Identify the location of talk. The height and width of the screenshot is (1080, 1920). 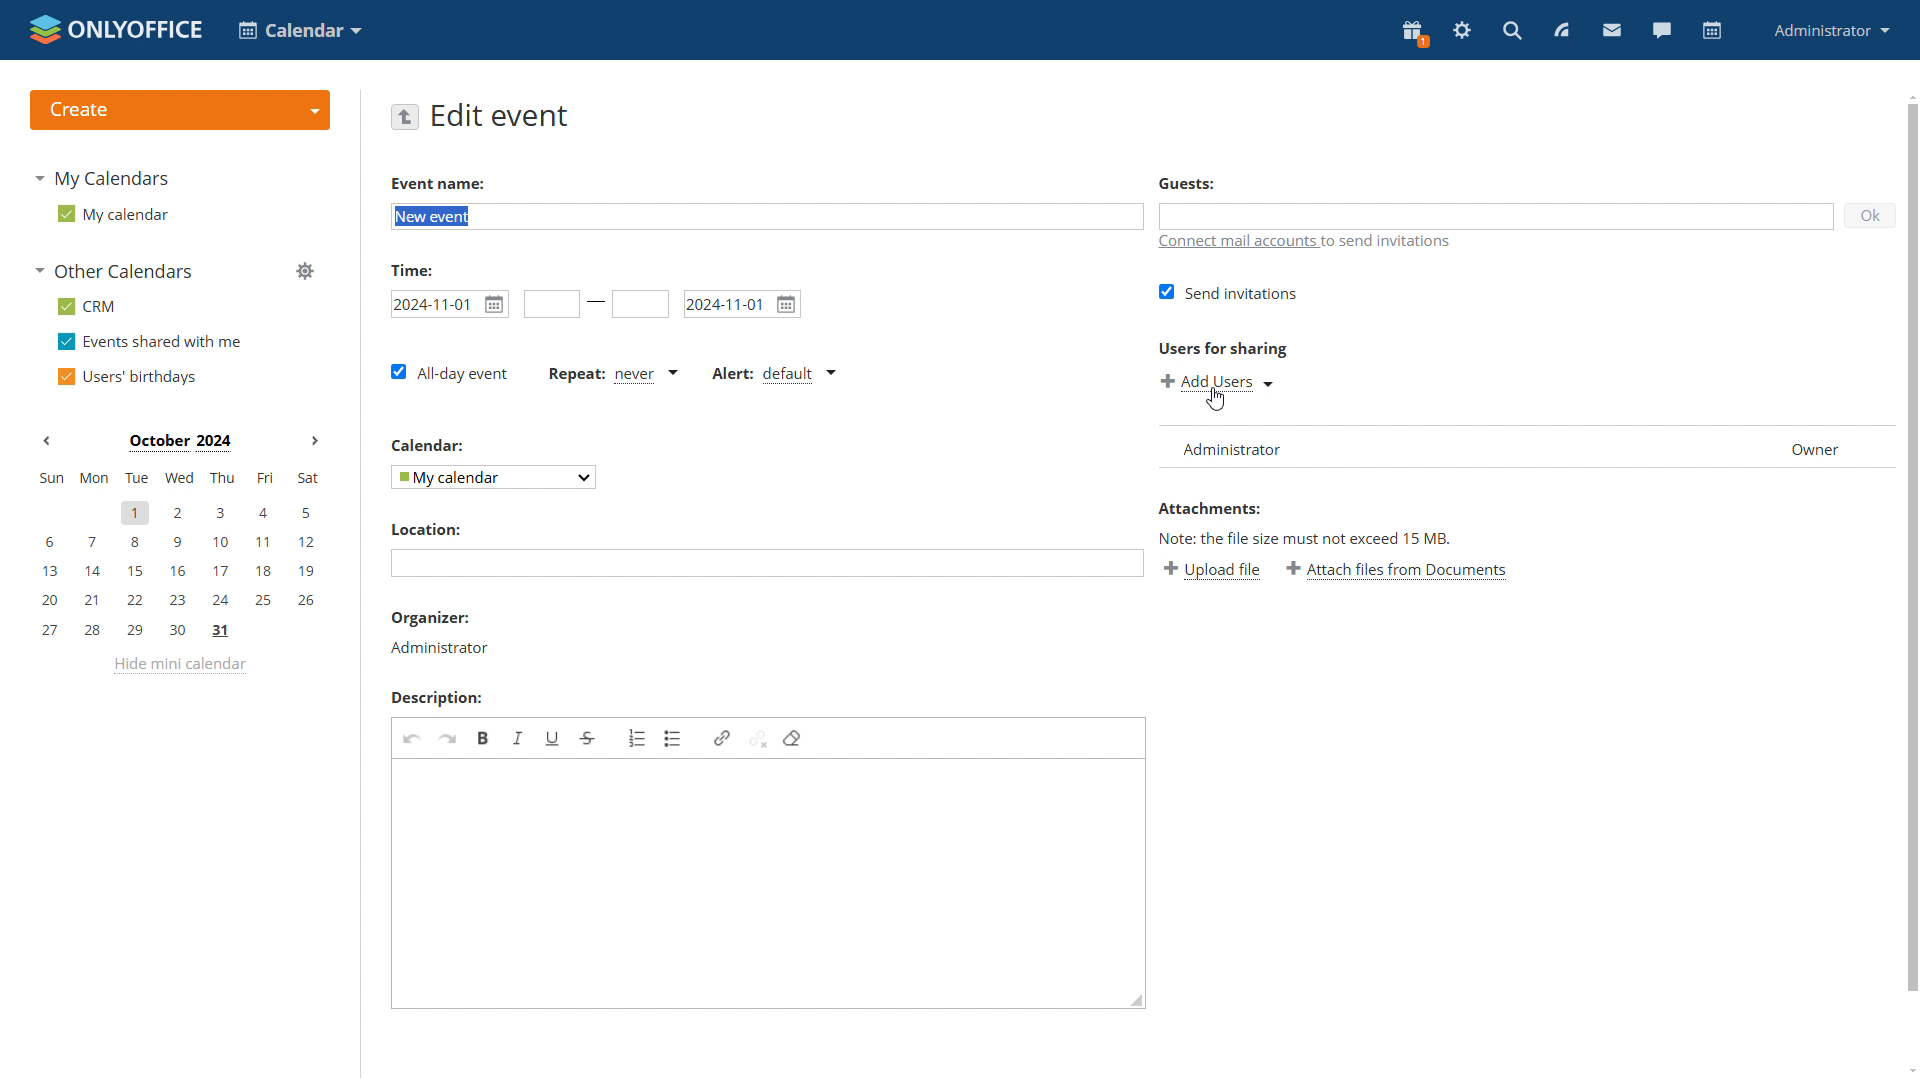
(1664, 31).